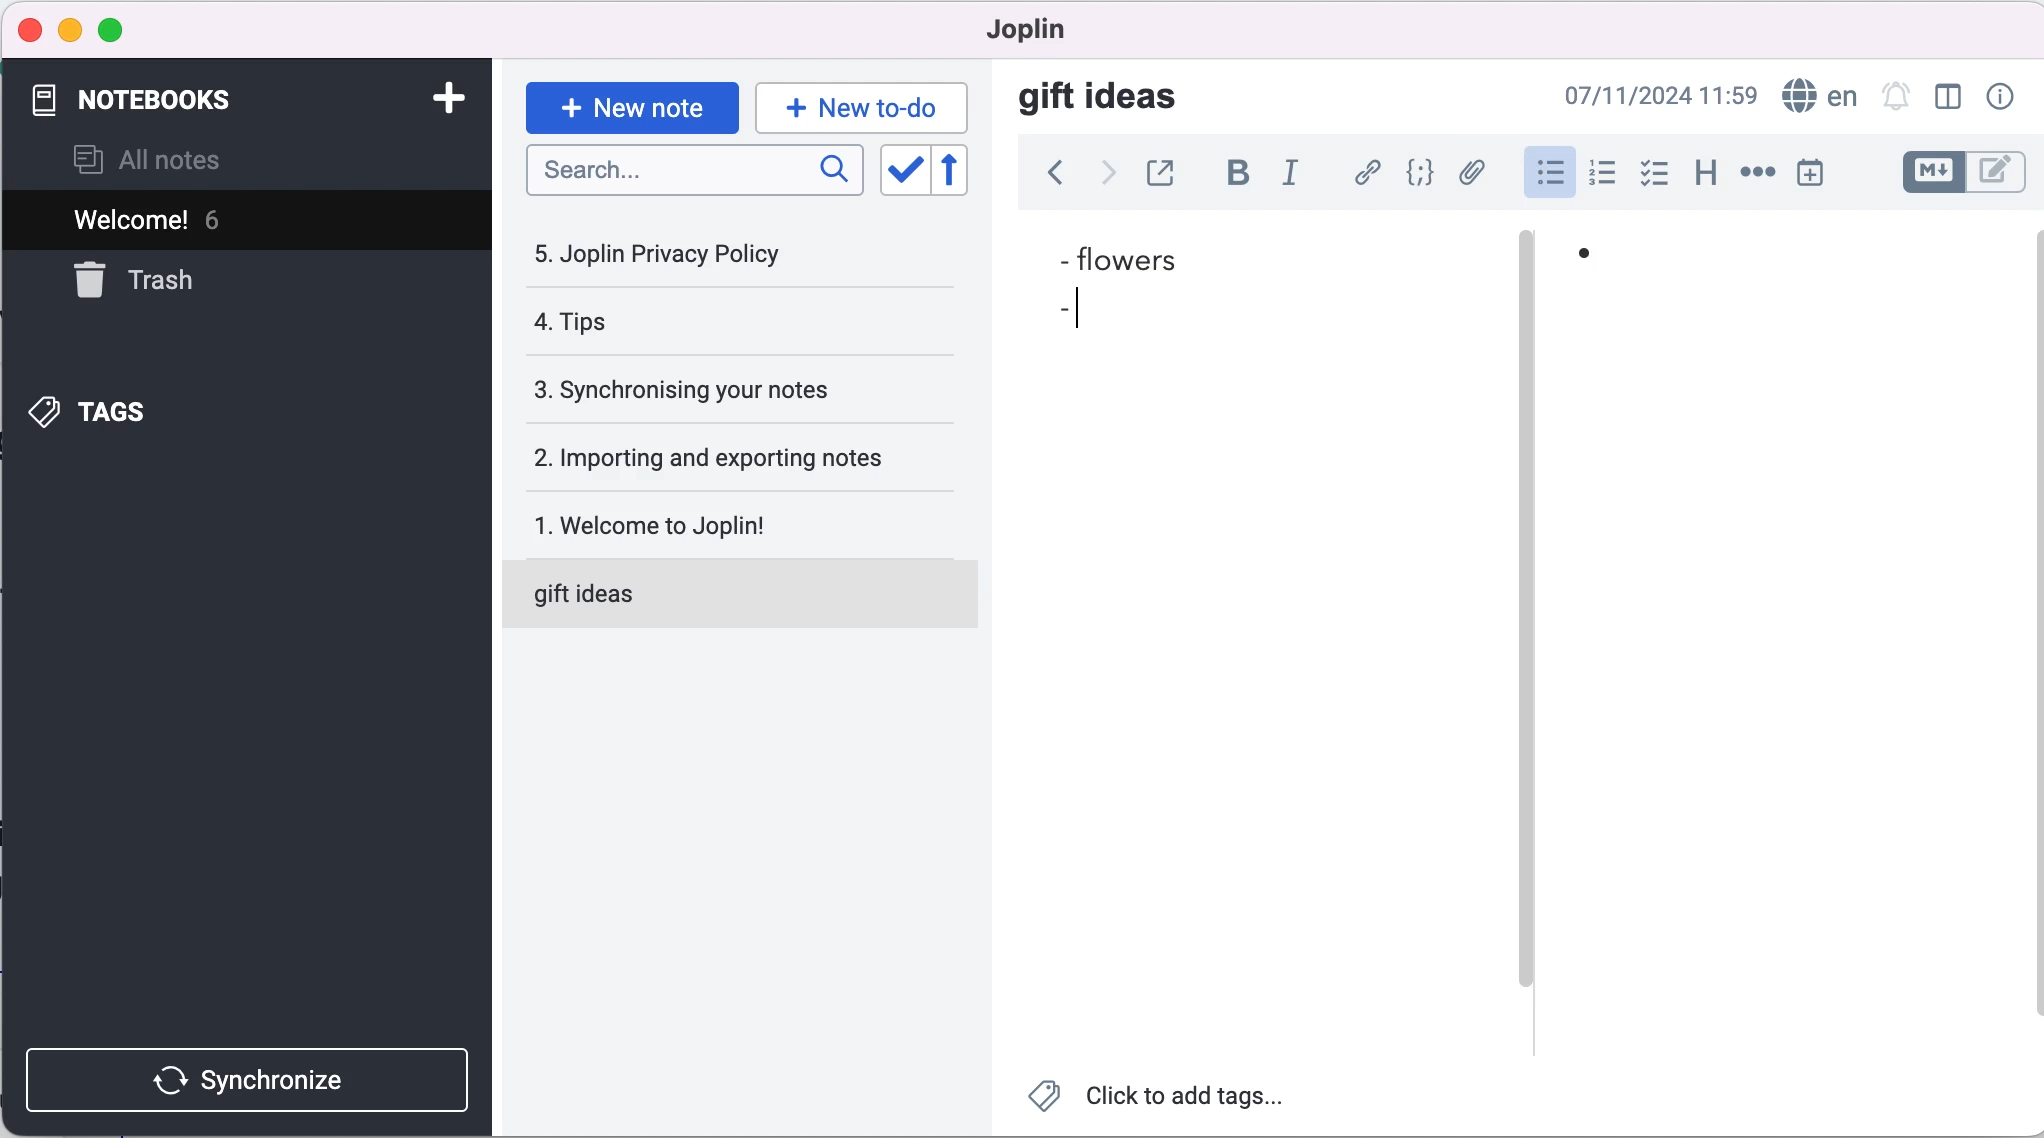 The height and width of the screenshot is (1138, 2044). What do you see at coordinates (1757, 175) in the screenshot?
I see `horizontal rule` at bounding box center [1757, 175].